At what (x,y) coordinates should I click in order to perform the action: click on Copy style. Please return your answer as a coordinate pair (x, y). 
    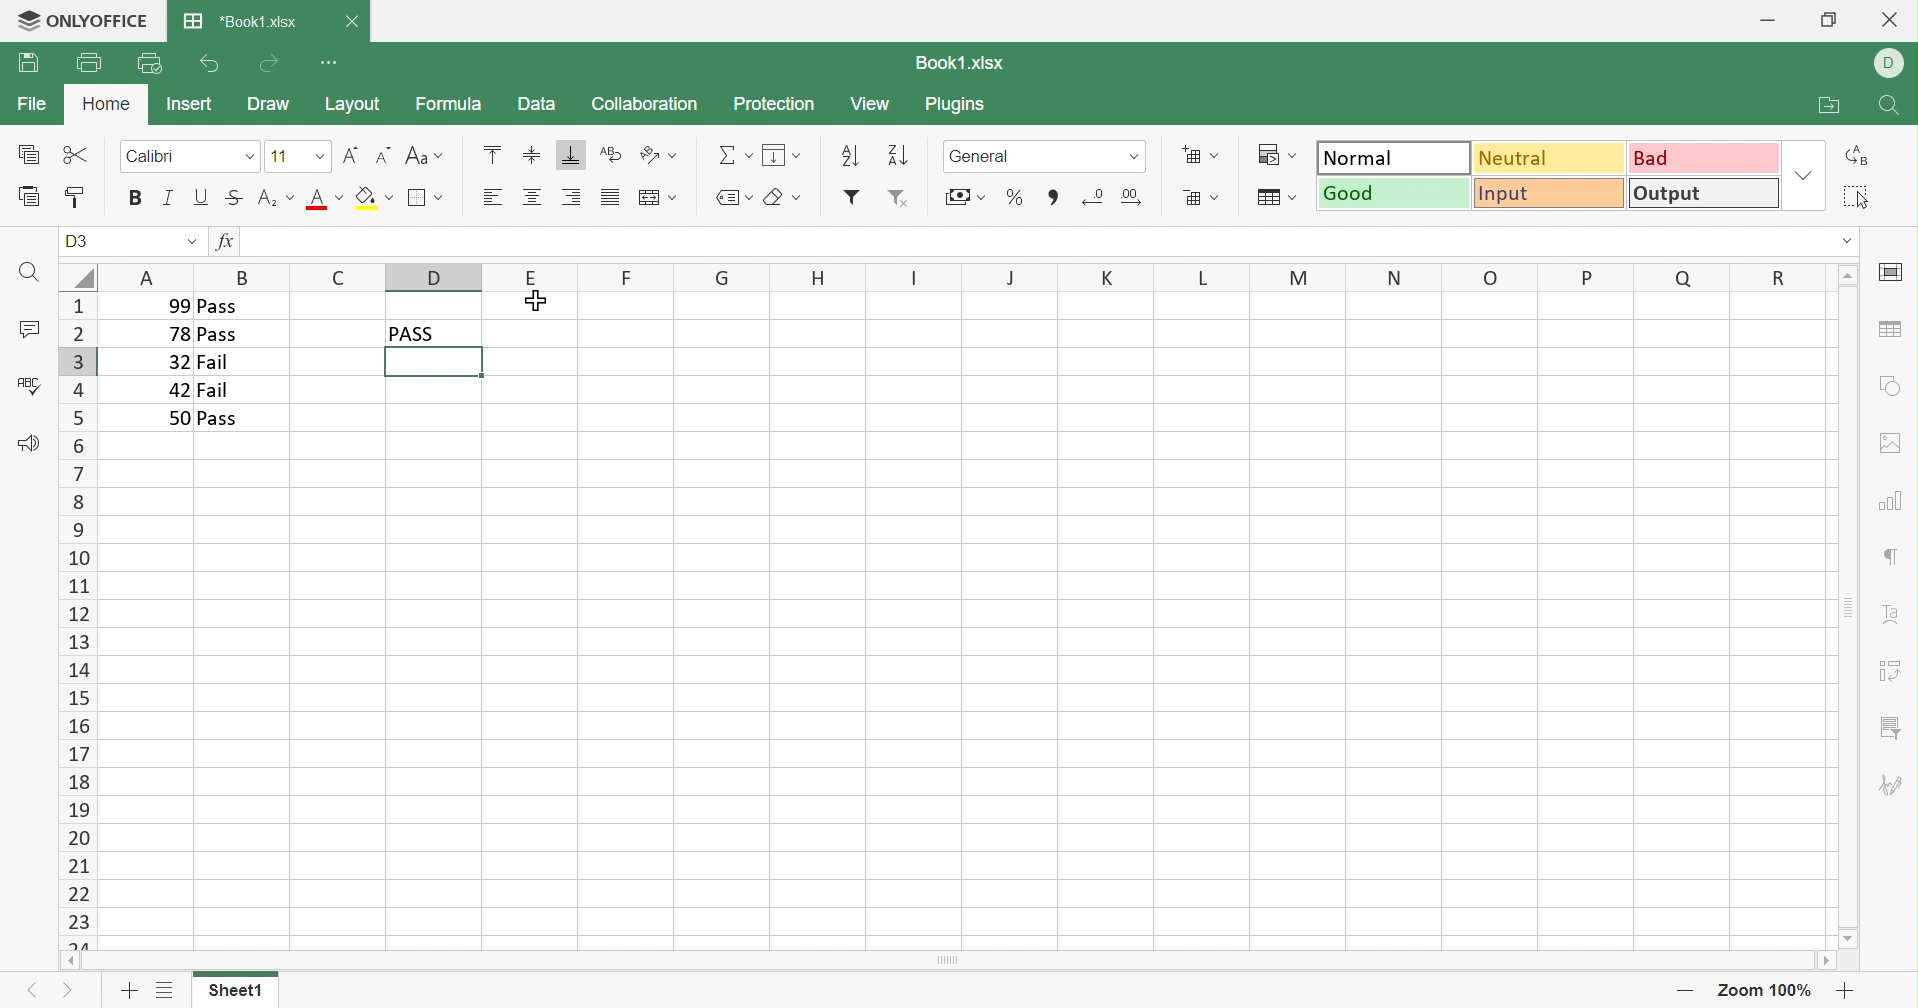
    Looking at the image, I should click on (73, 199).